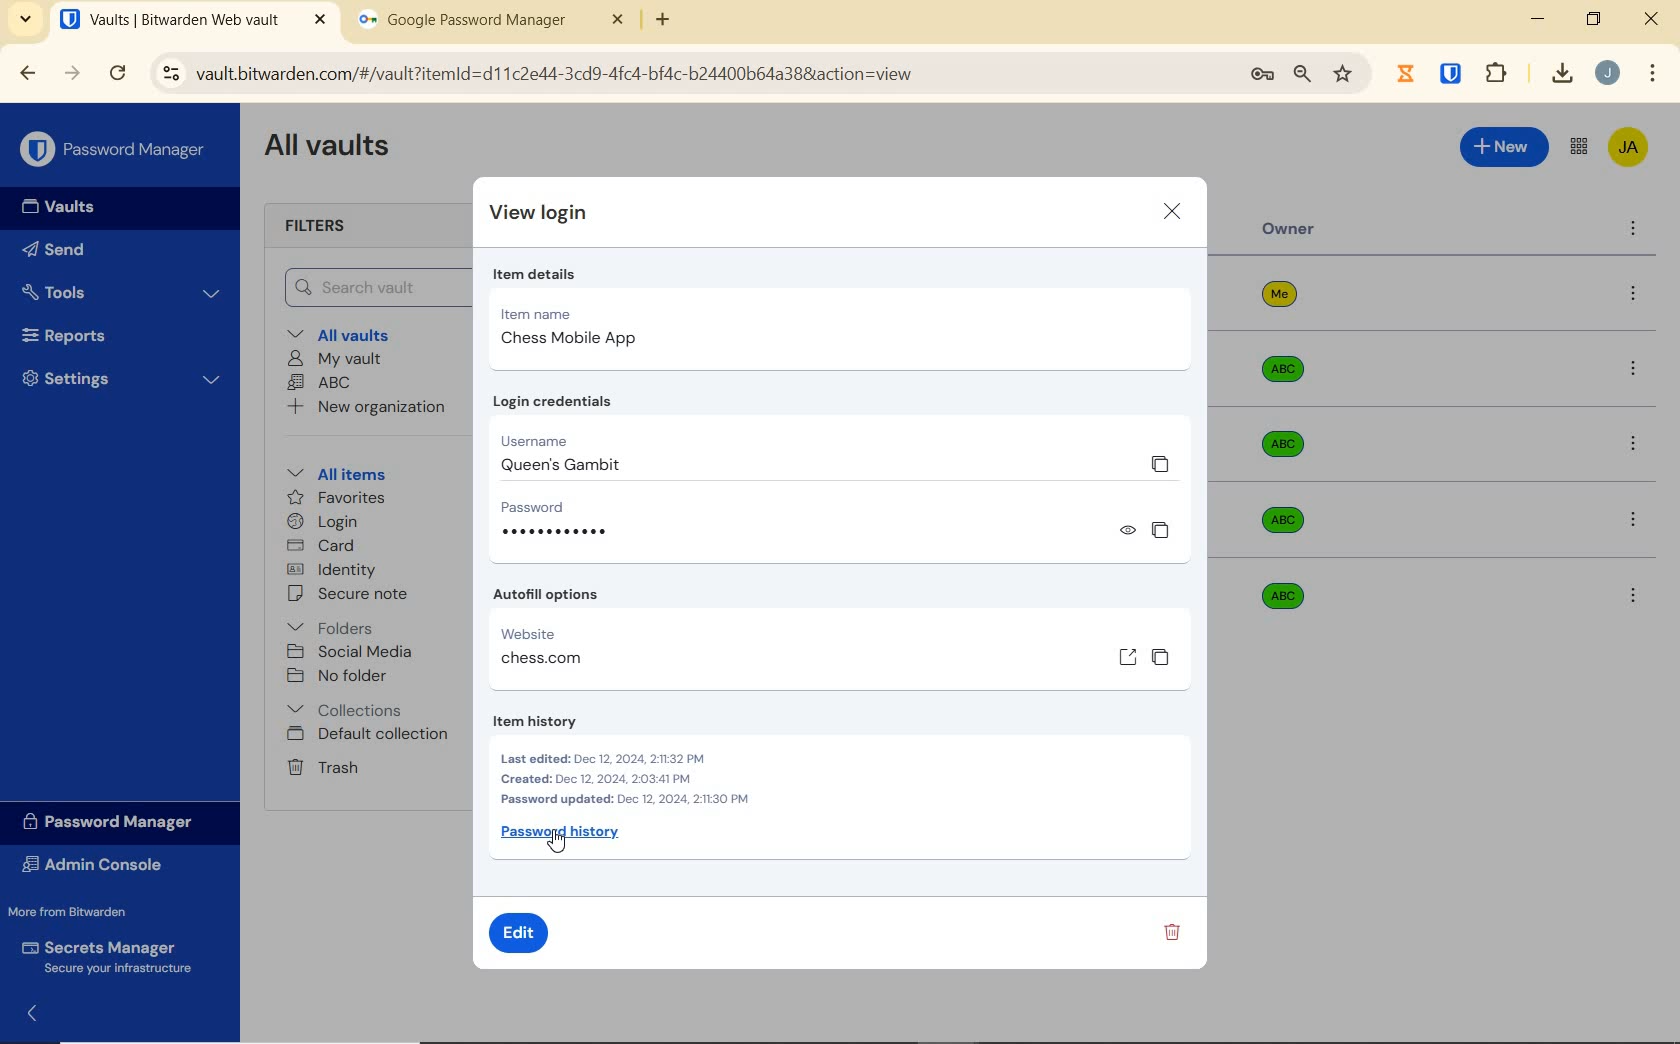 Image resolution: width=1680 pixels, height=1044 pixels. What do you see at coordinates (1592, 18) in the screenshot?
I see `restore` at bounding box center [1592, 18].